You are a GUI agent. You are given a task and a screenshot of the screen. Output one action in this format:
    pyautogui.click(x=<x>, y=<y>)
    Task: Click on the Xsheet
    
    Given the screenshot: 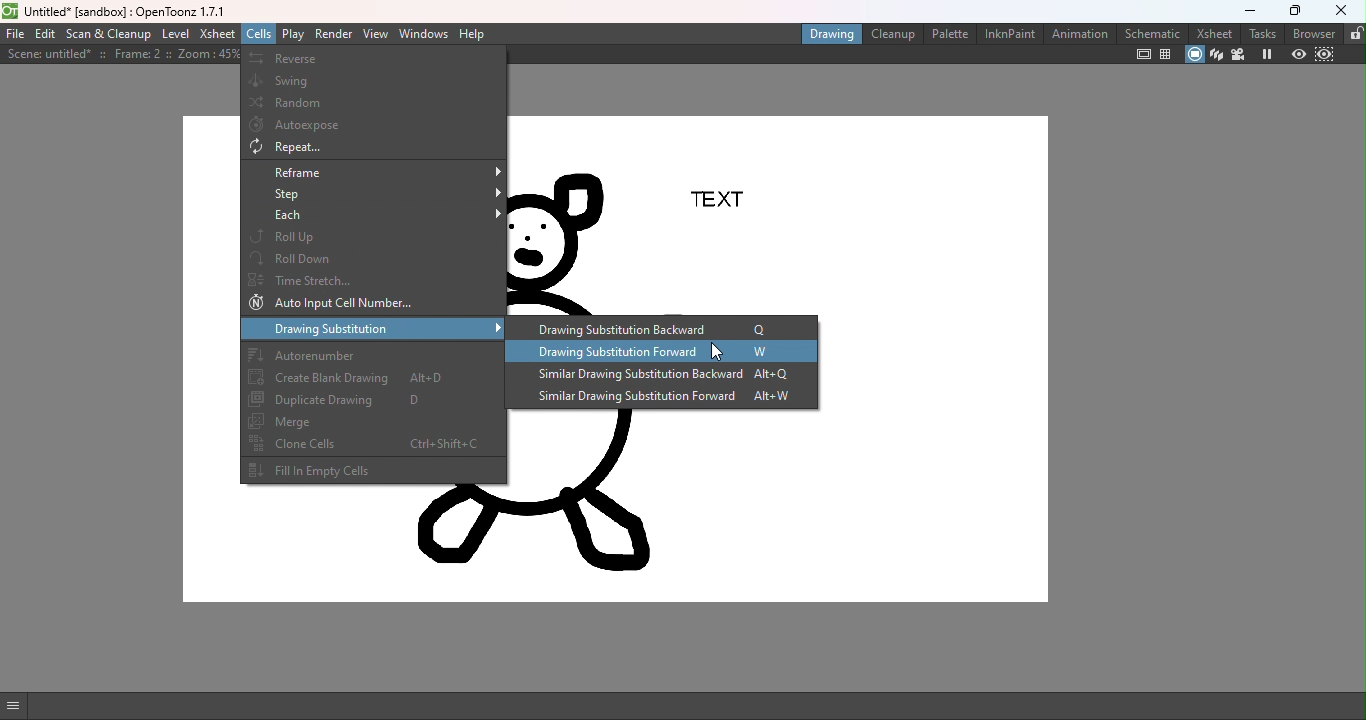 What is the action you would take?
    pyautogui.click(x=218, y=33)
    